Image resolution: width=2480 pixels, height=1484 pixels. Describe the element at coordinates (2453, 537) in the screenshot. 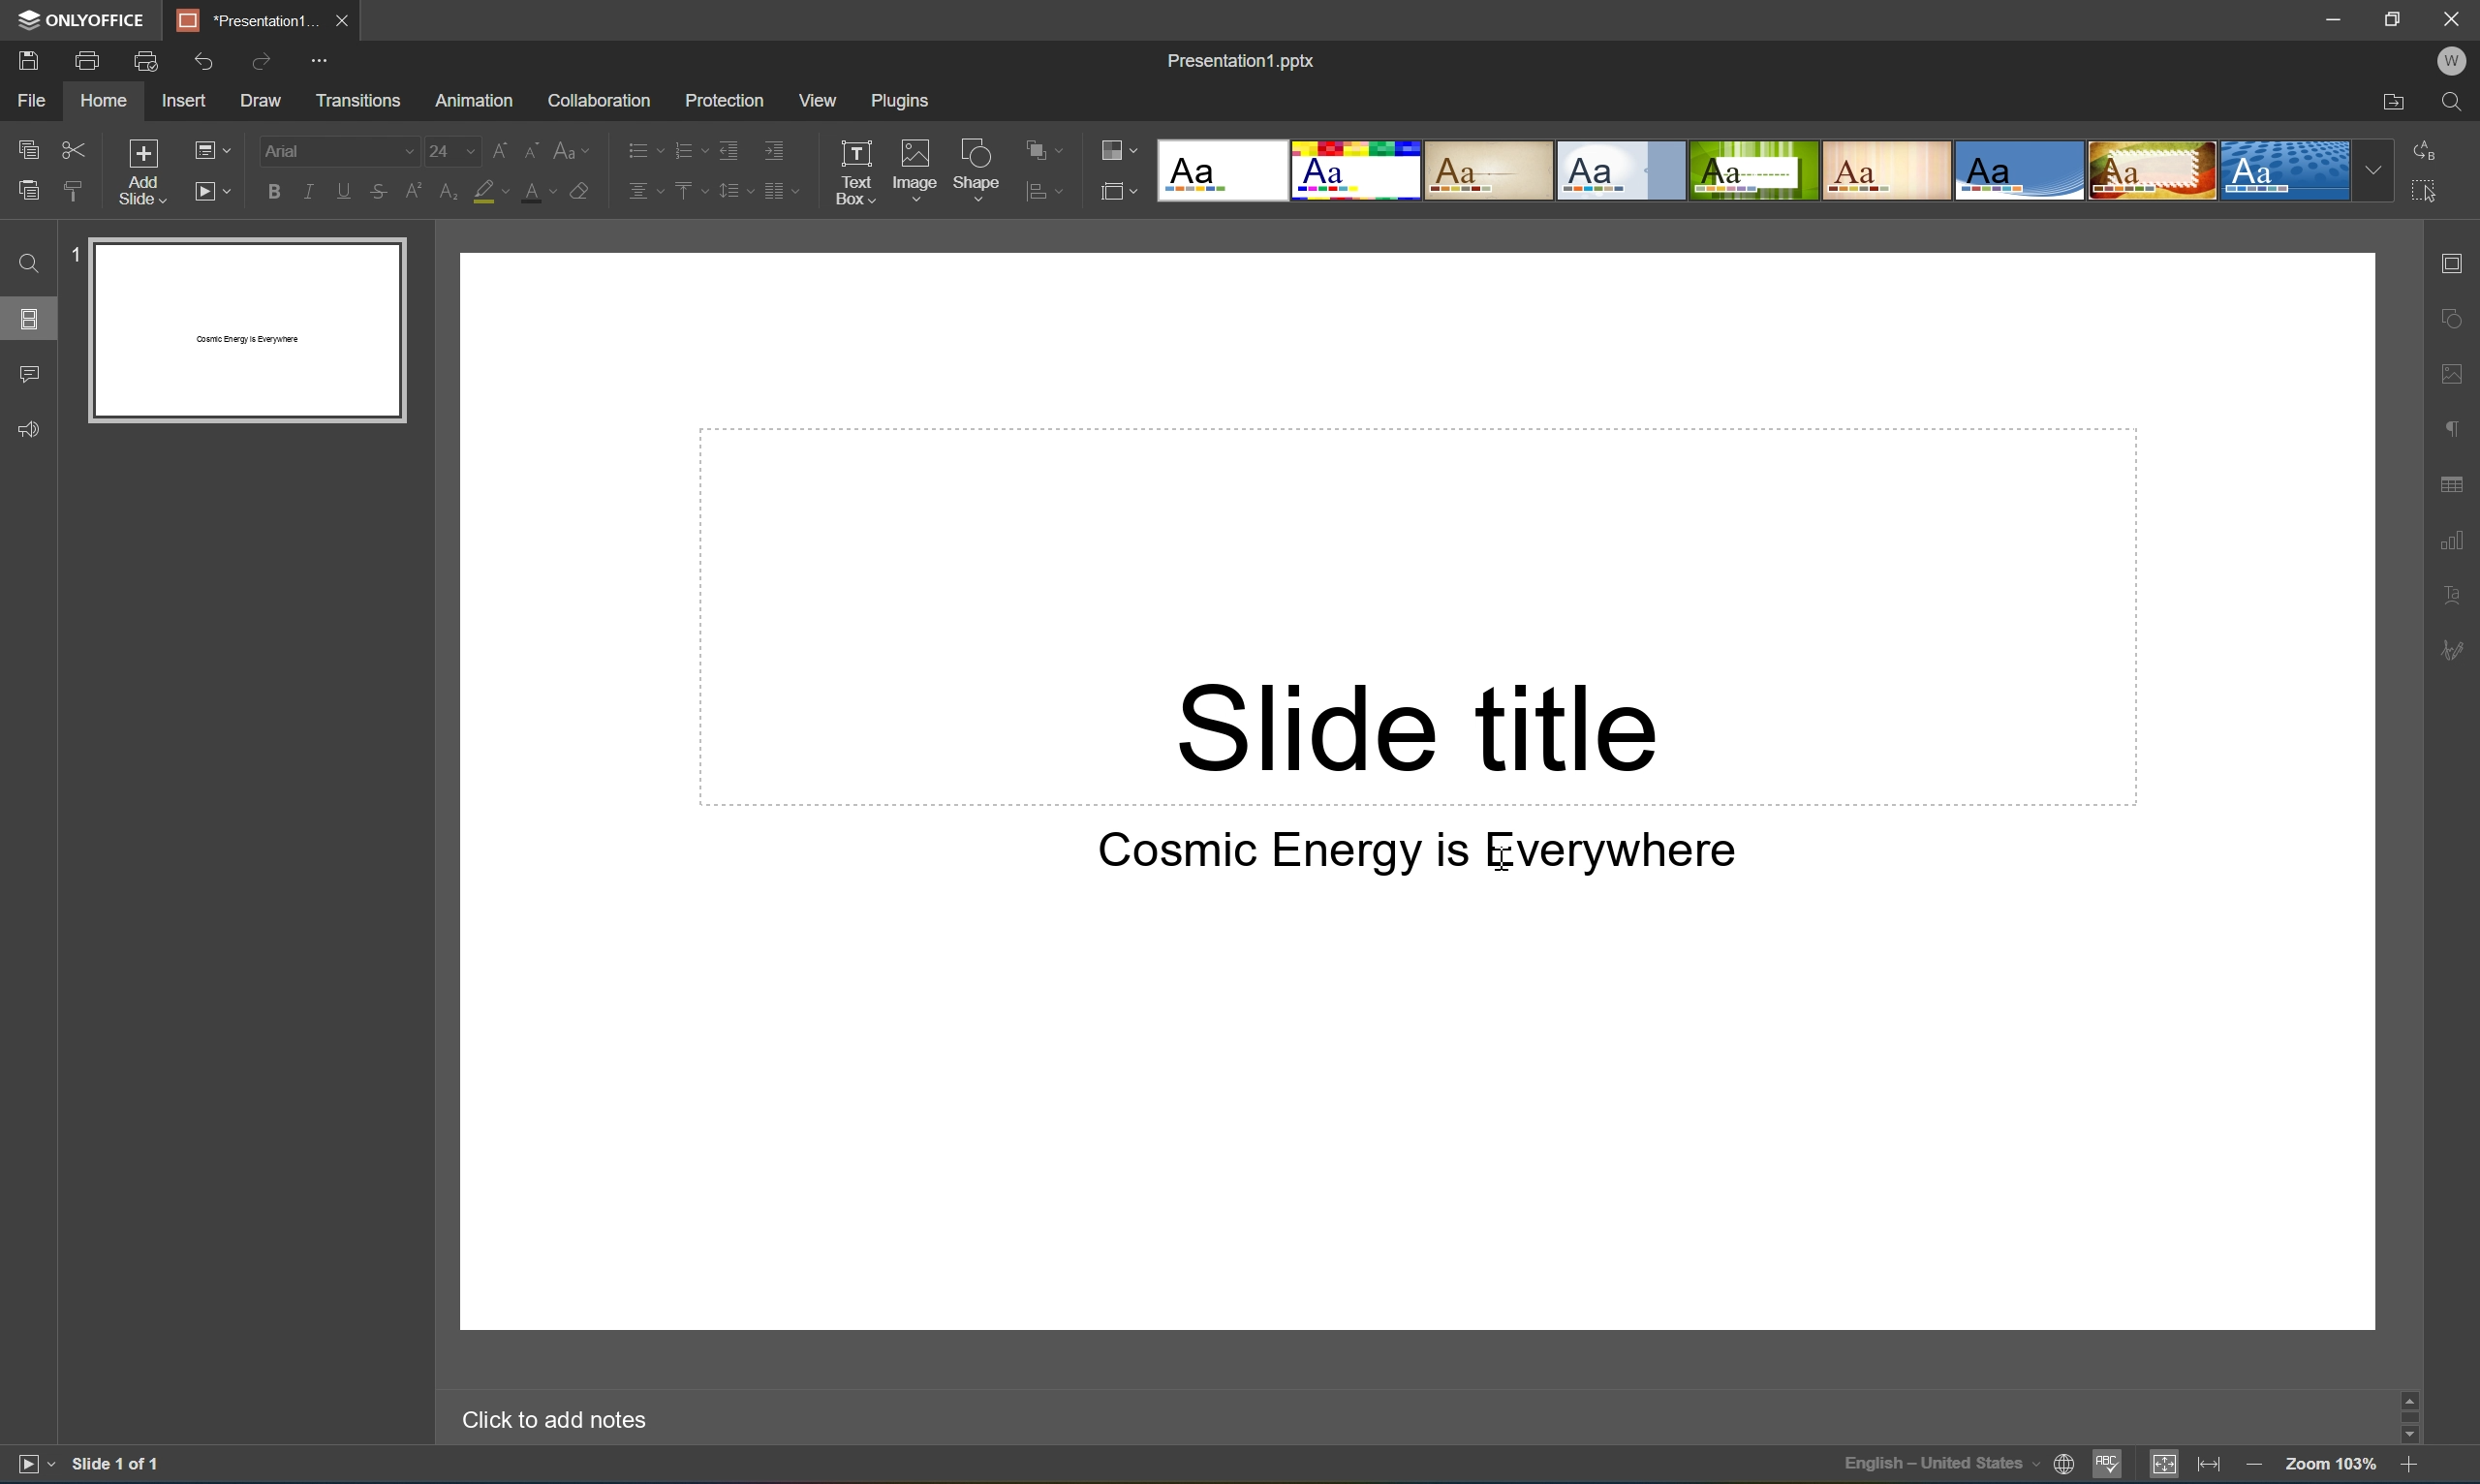

I see `Chart settings` at that location.